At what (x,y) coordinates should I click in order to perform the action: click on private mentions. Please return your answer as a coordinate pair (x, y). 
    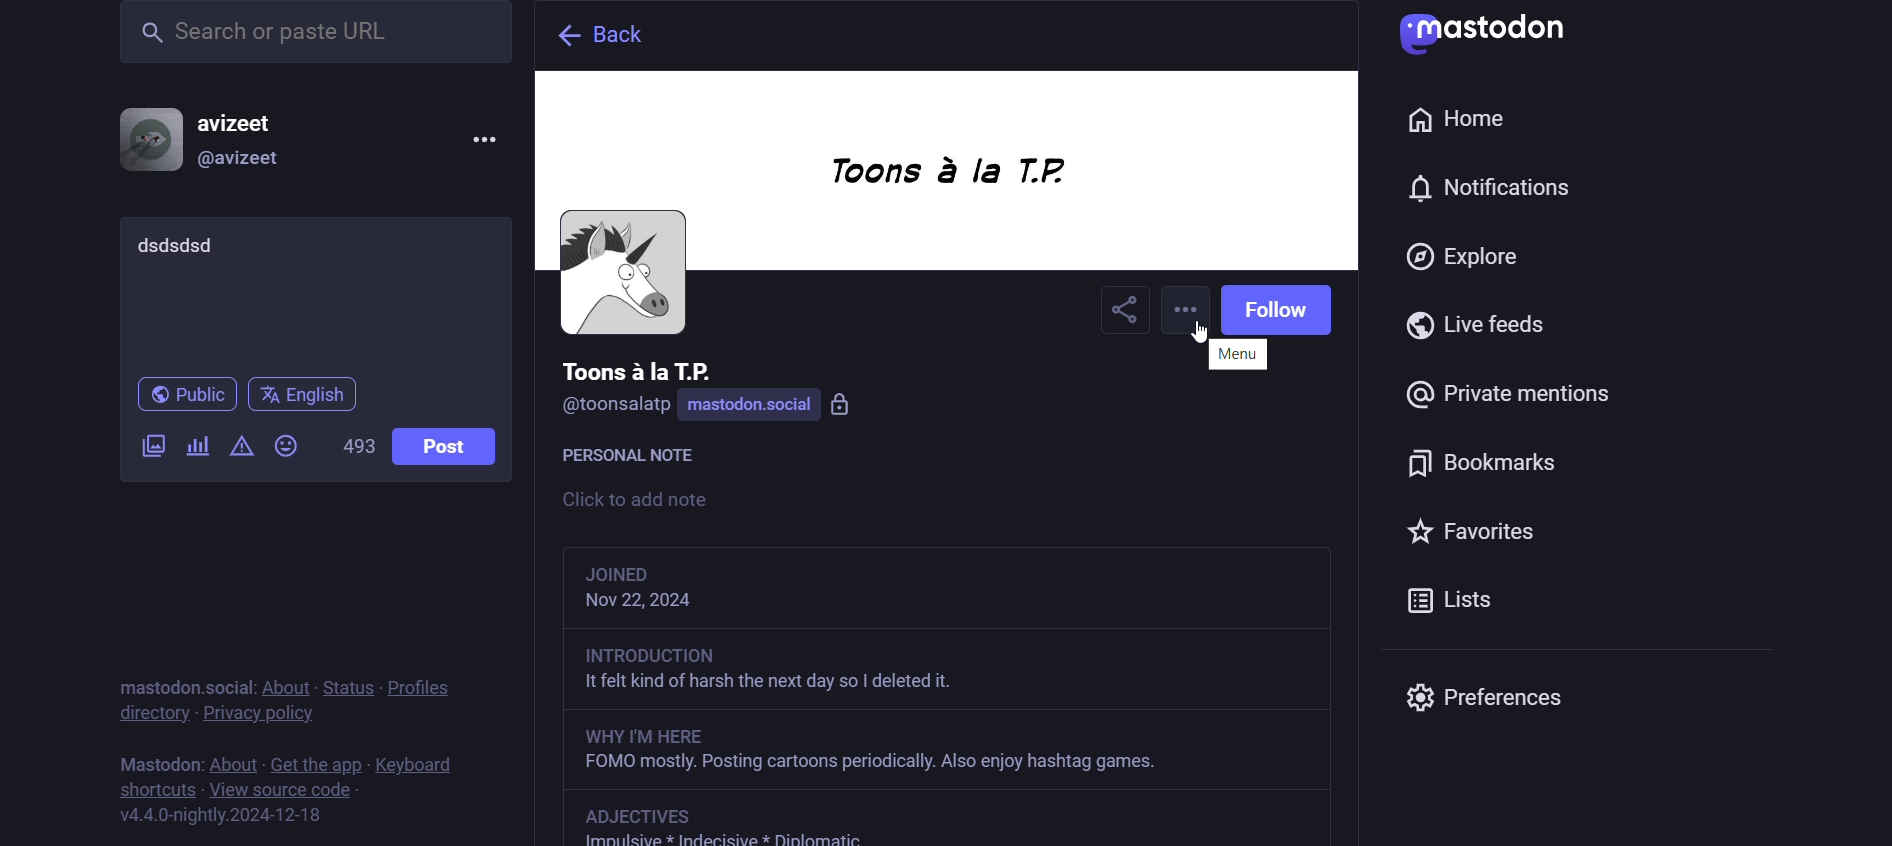
    Looking at the image, I should click on (1508, 404).